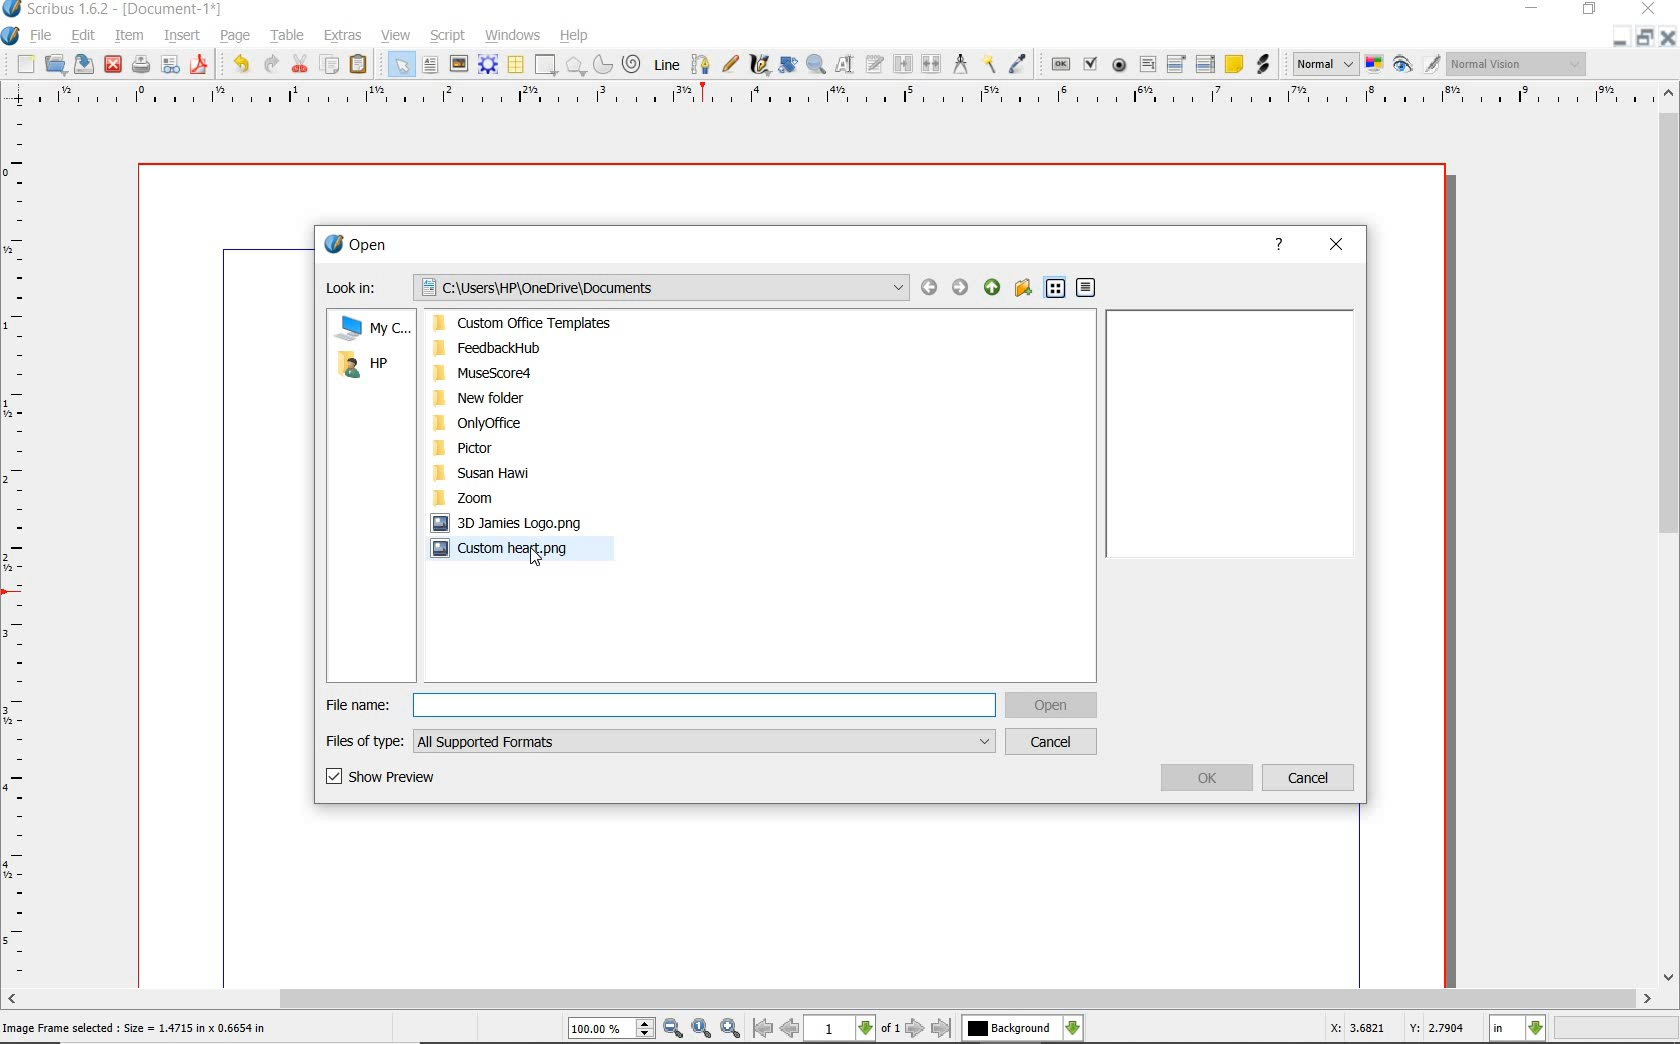 Image resolution: width=1680 pixels, height=1044 pixels. What do you see at coordinates (933, 64) in the screenshot?
I see `unlink text frames` at bounding box center [933, 64].